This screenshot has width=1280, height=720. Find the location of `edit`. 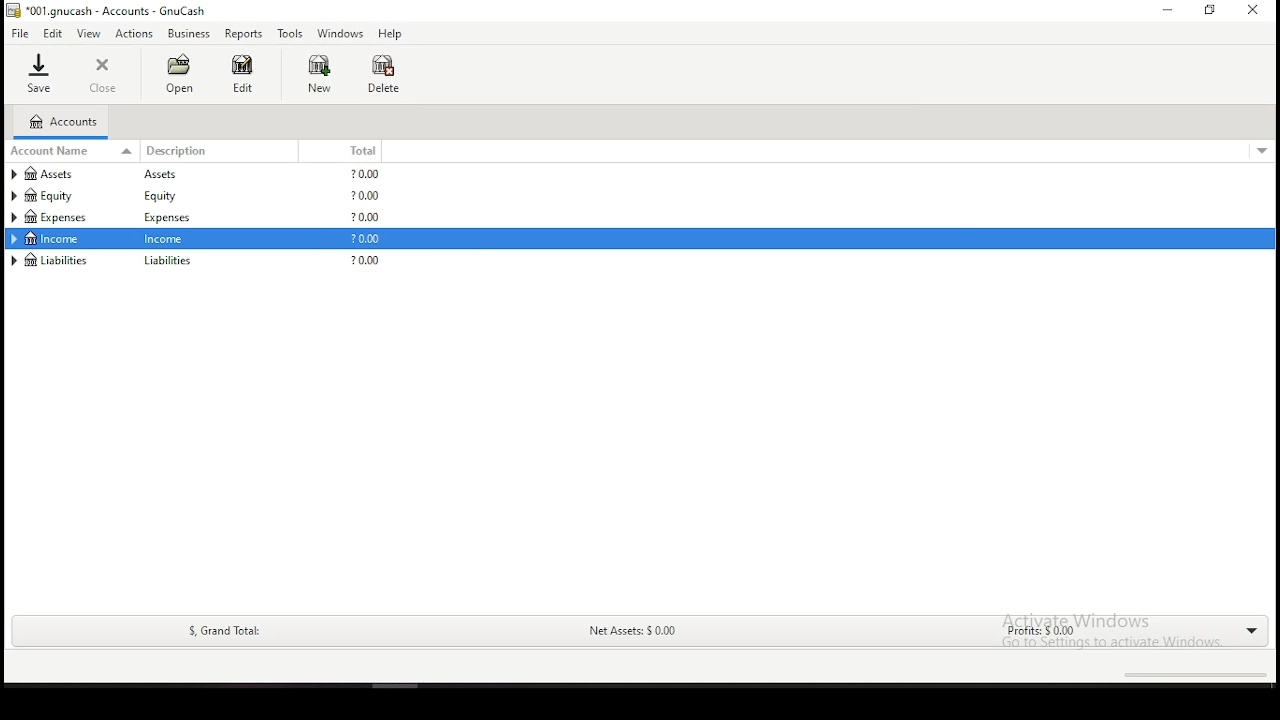

edit is located at coordinates (242, 73).